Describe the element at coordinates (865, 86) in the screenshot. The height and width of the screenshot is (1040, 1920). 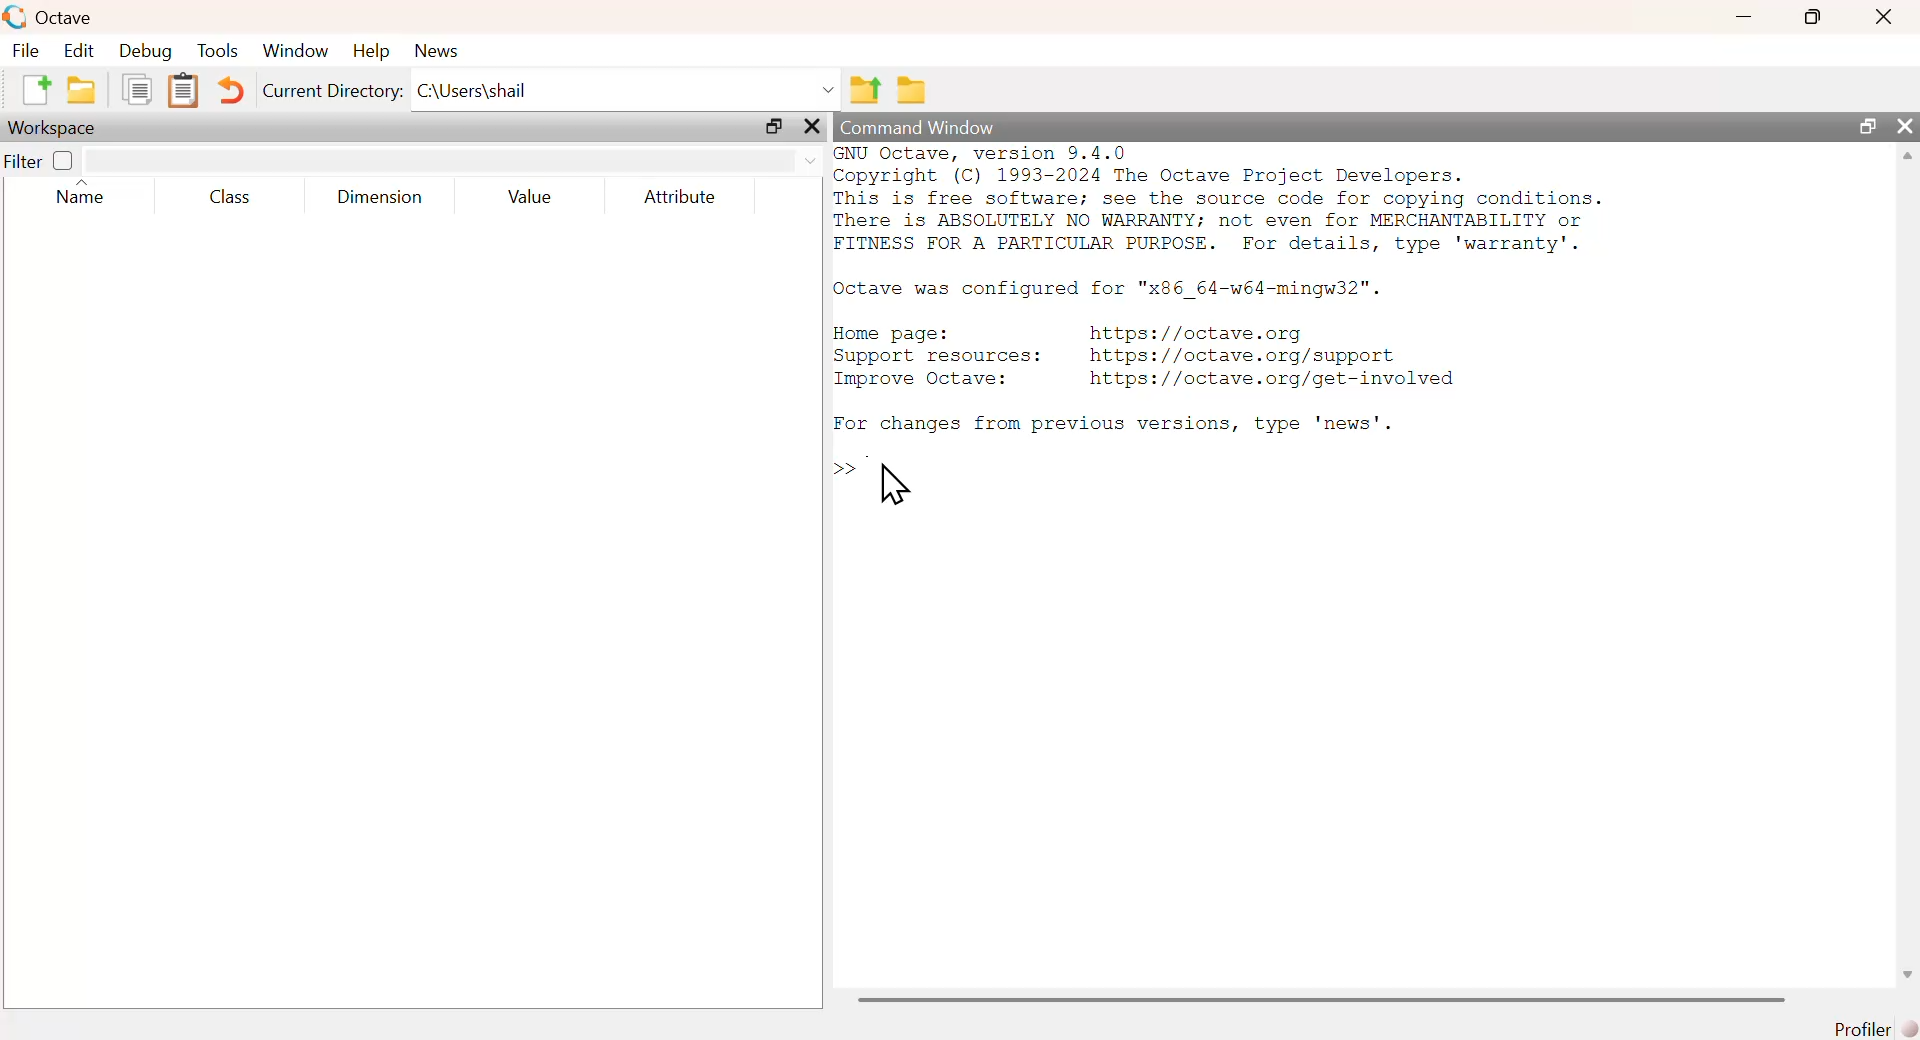
I see `one directory up` at that location.